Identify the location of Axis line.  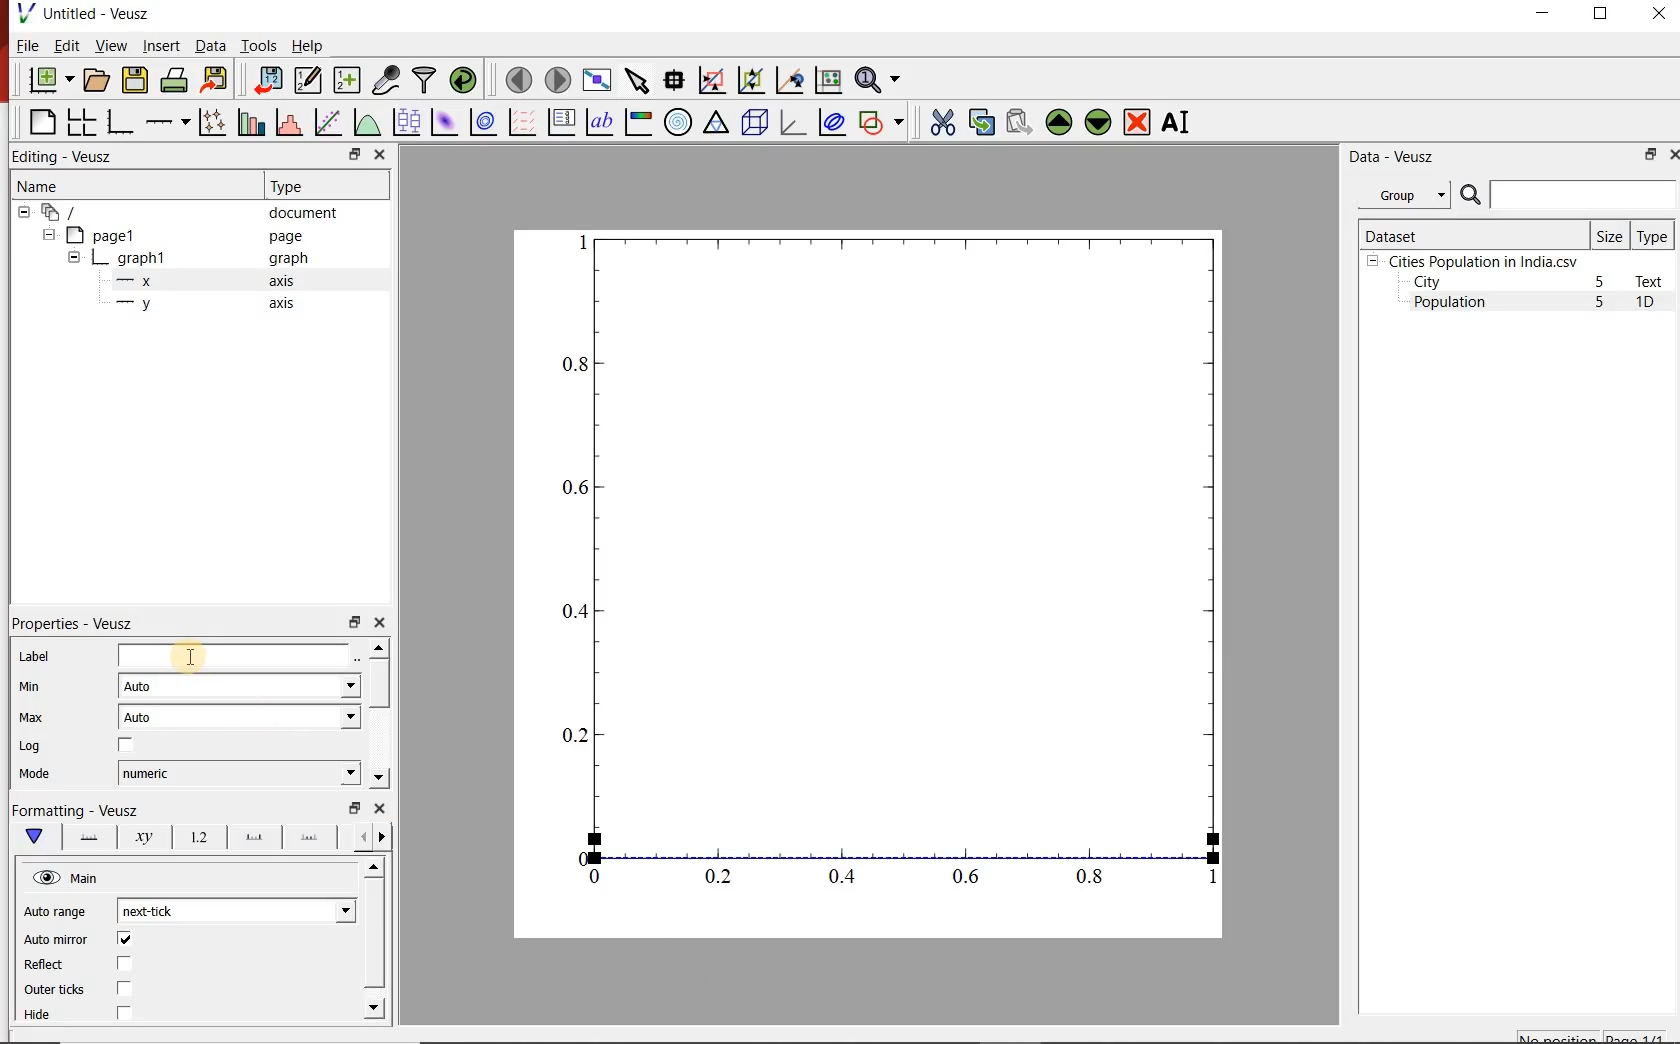
(88, 840).